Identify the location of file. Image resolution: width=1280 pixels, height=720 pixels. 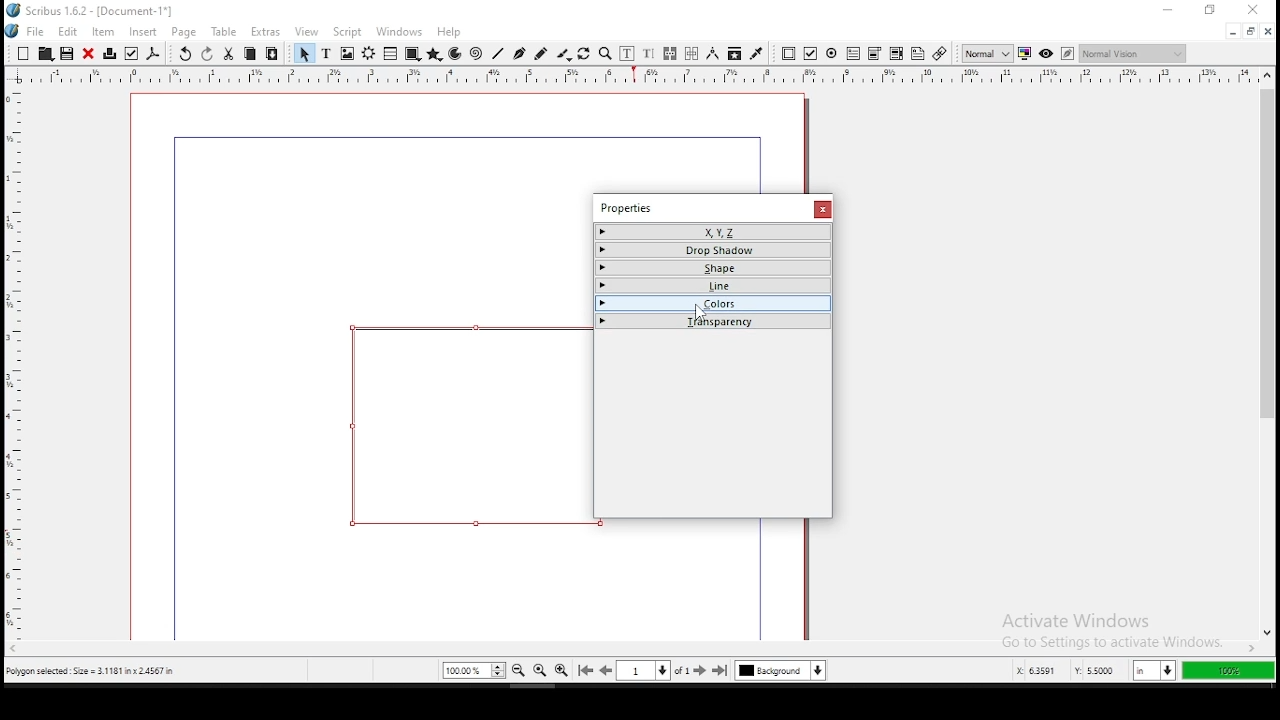
(26, 30).